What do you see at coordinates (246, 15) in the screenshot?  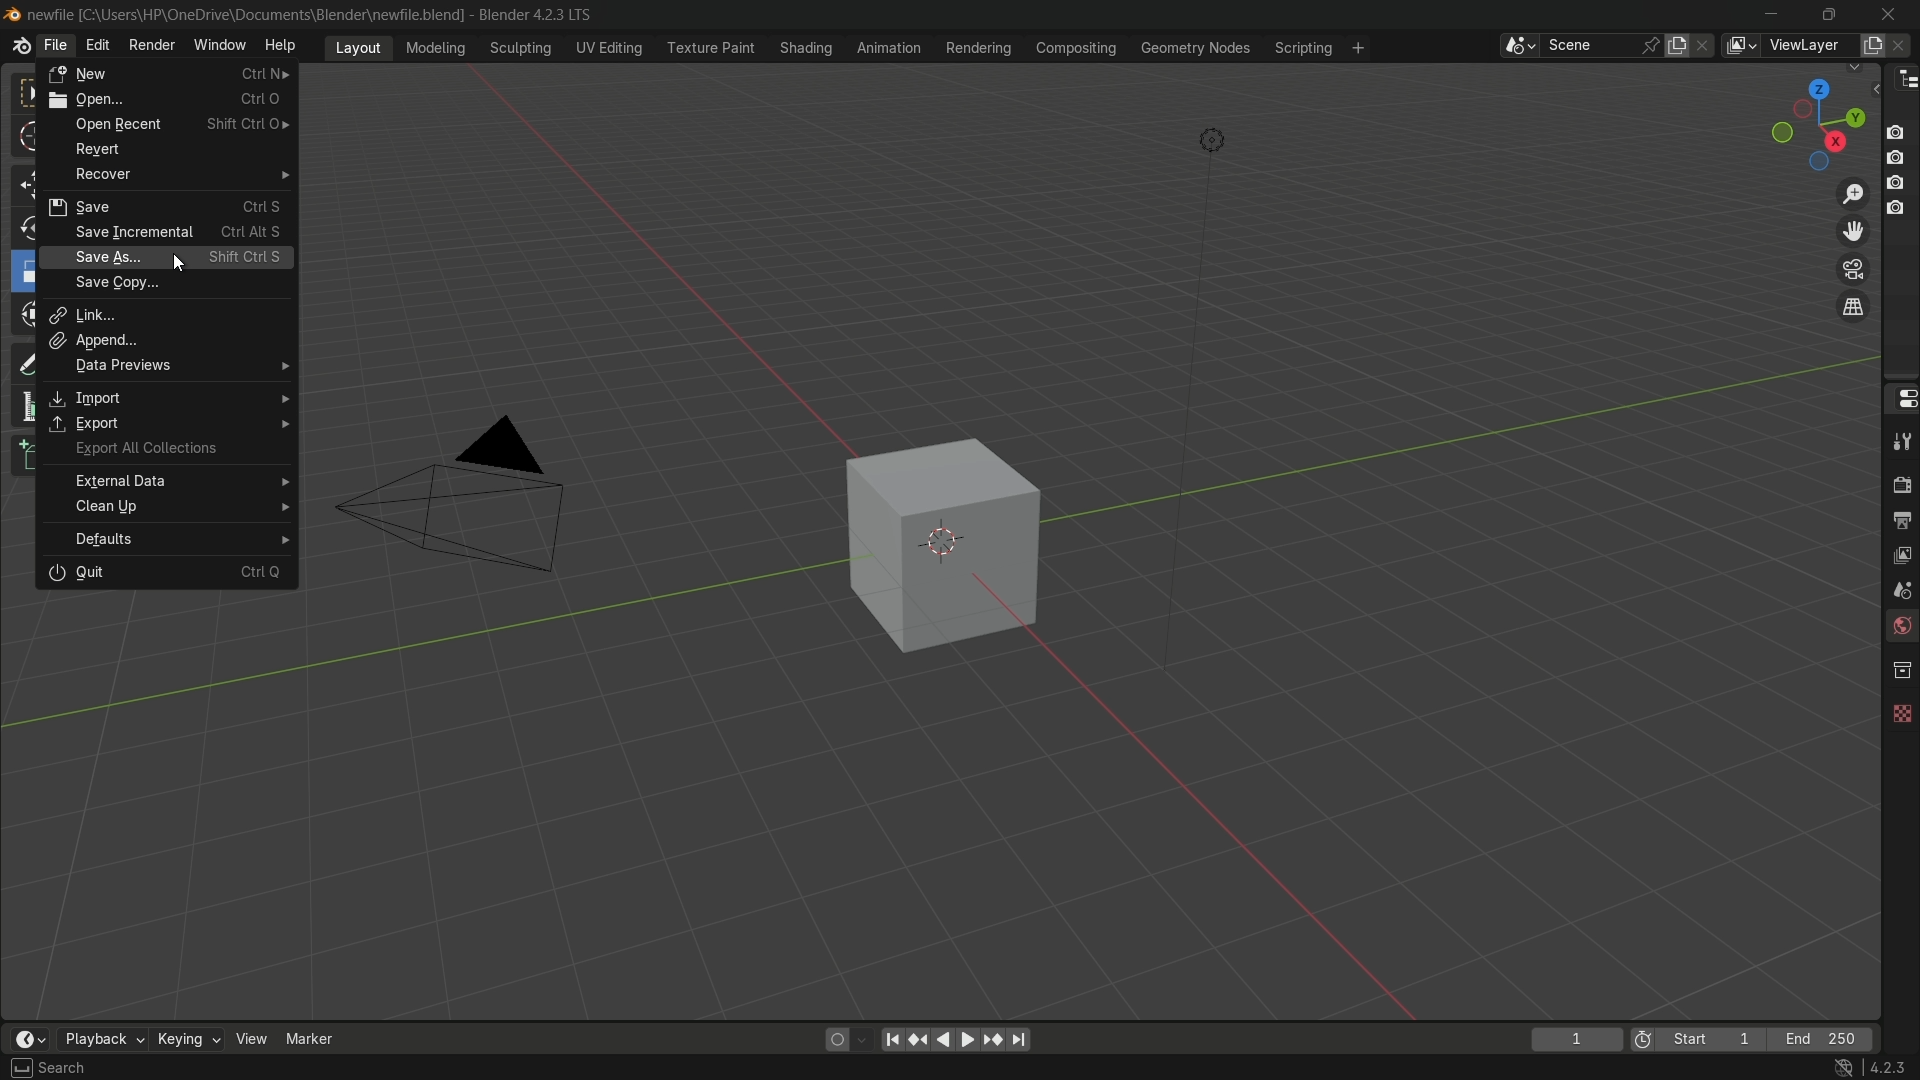 I see `C:\User:\\HP\Onedrive\Documents\Blender` at bounding box center [246, 15].